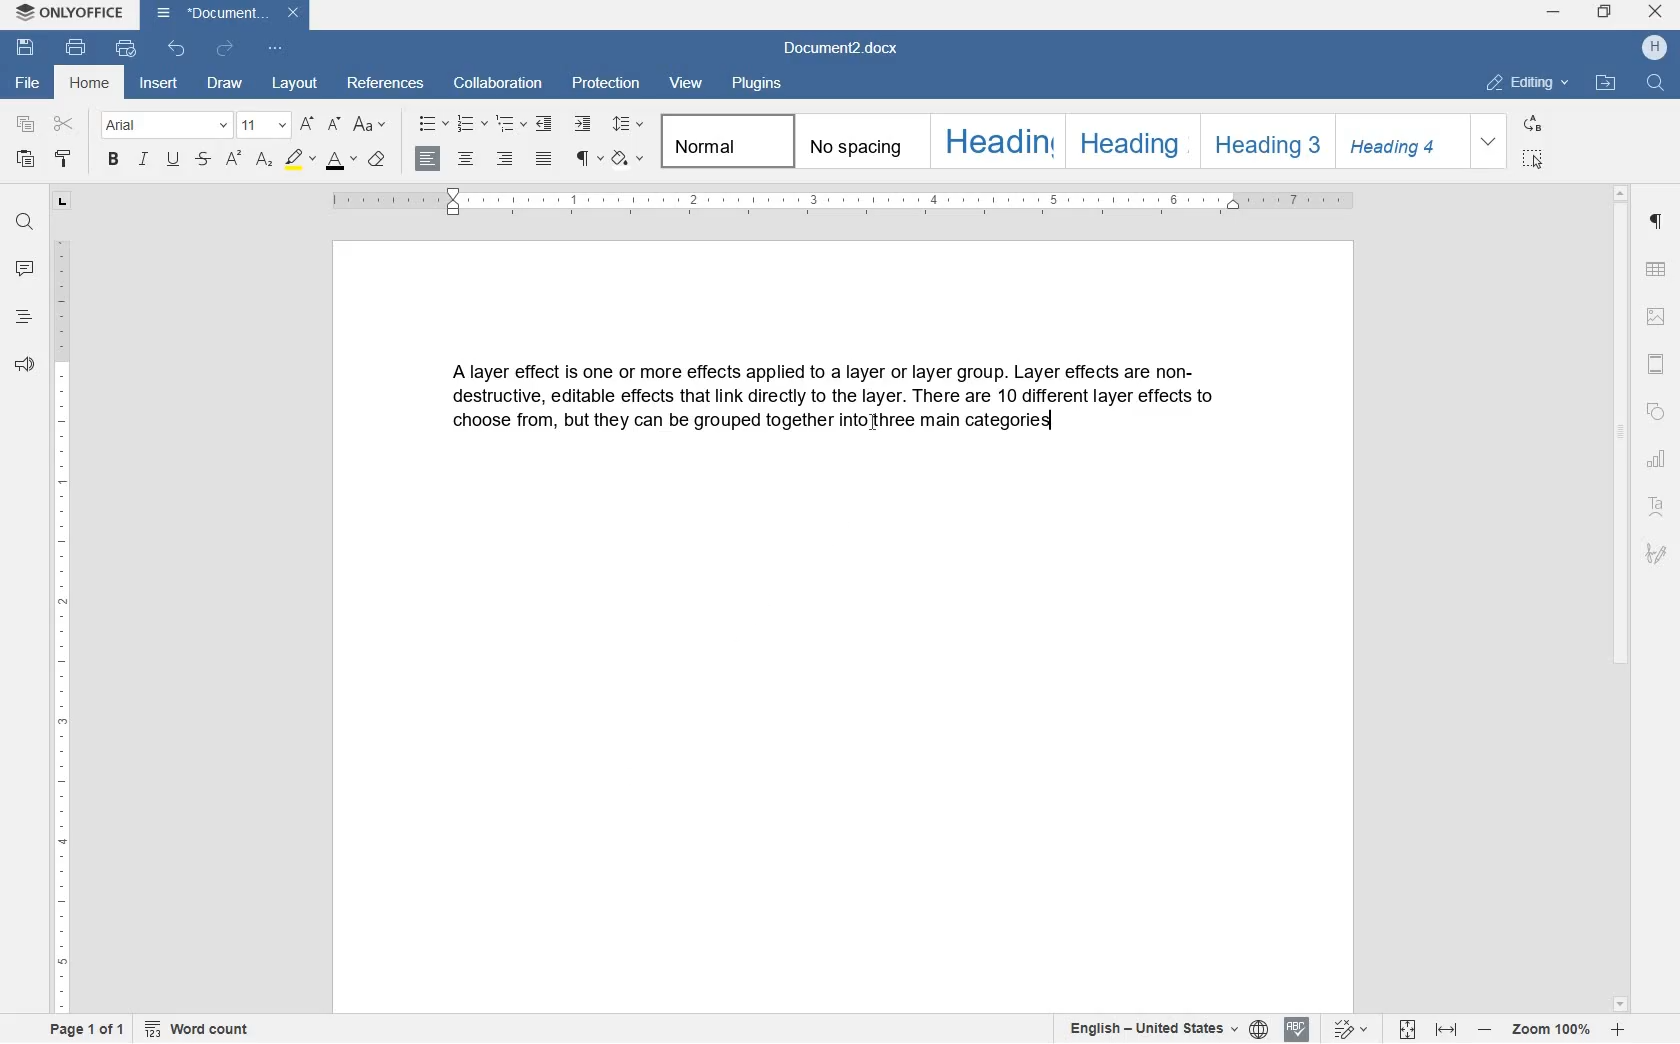 Image resolution: width=1680 pixels, height=1044 pixels. What do you see at coordinates (1621, 597) in the screenshot?
I see `scrollbar` at bounding box center [1621, 597].